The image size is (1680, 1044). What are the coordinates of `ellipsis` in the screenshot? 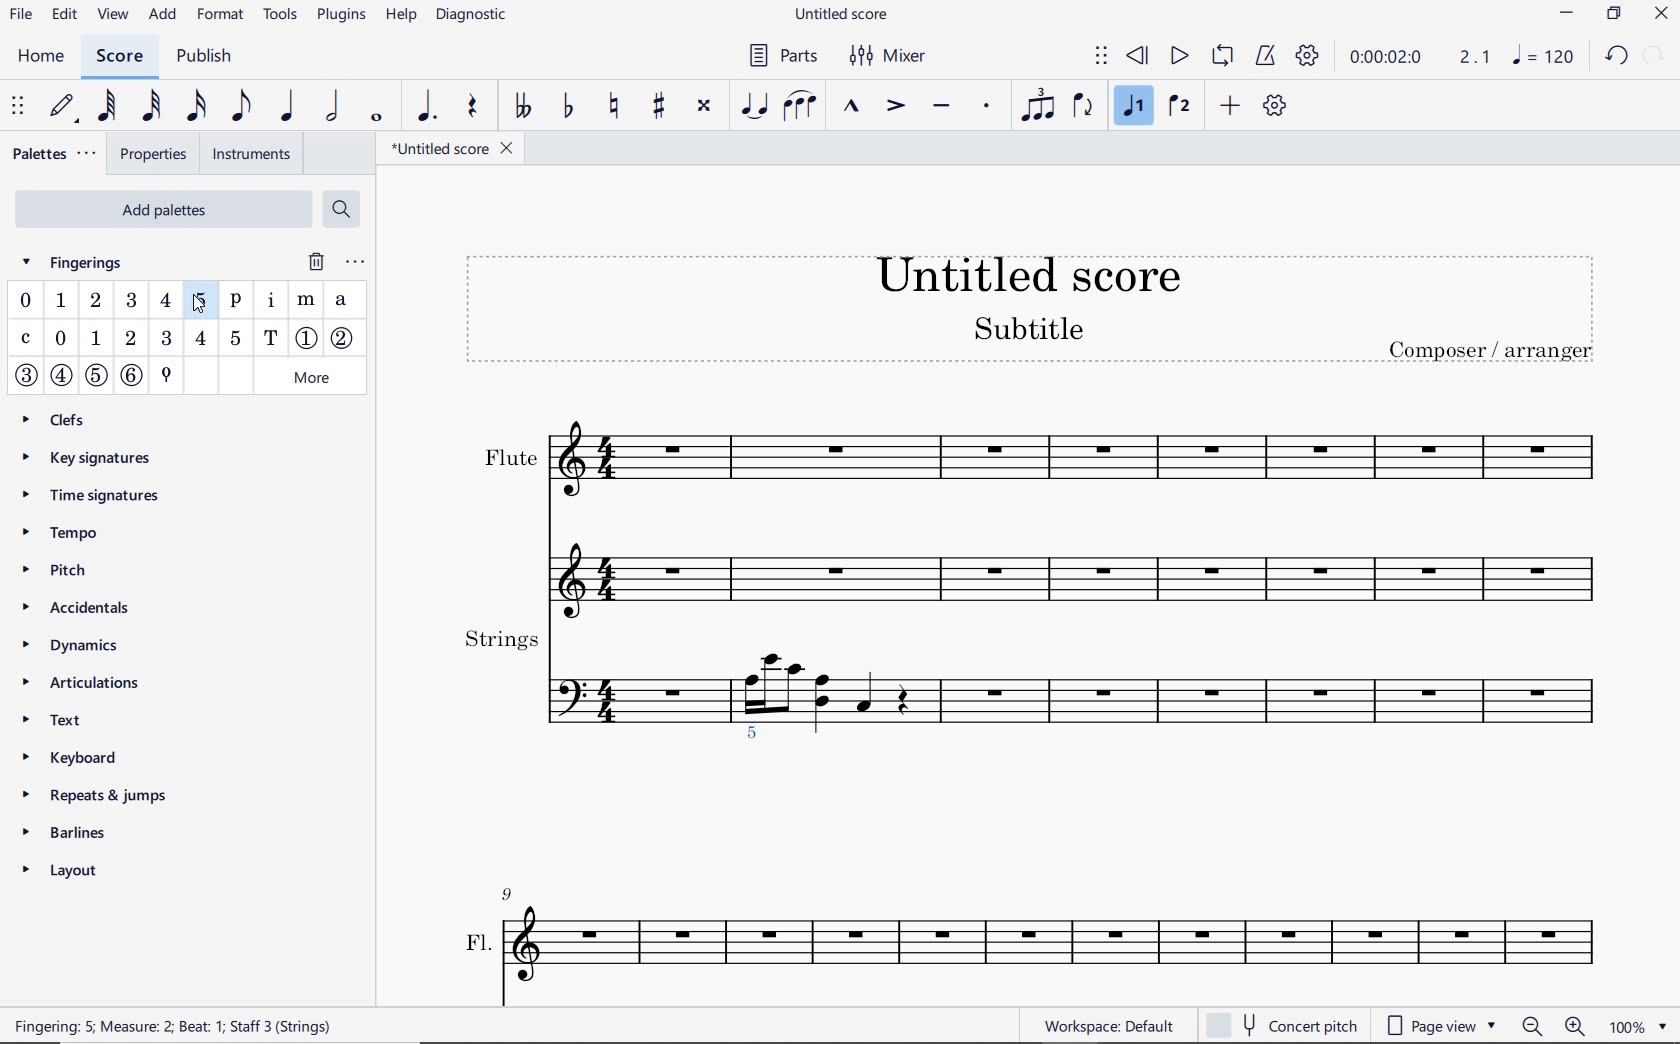 It's located at (351, 262).